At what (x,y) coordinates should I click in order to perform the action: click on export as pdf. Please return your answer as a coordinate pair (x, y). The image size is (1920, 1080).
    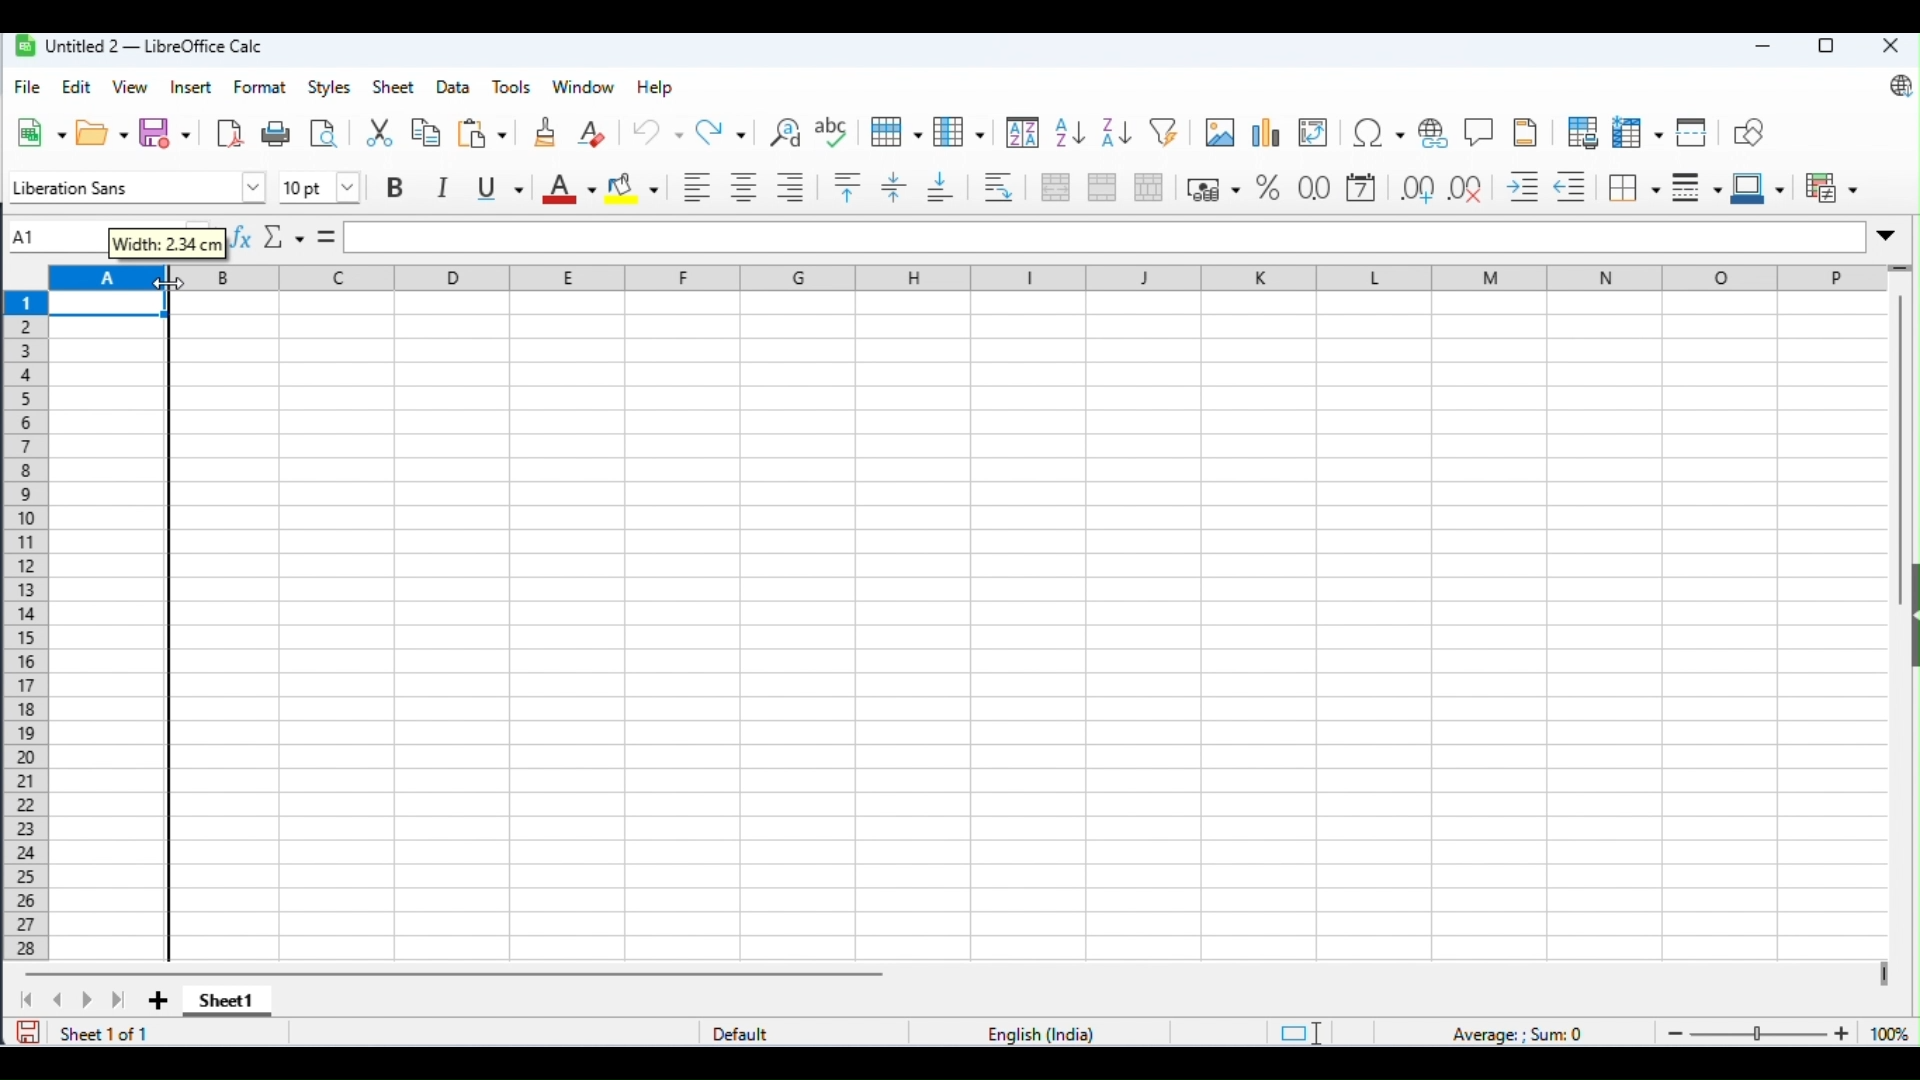
    Looking at the image, I should click on (229, 131).